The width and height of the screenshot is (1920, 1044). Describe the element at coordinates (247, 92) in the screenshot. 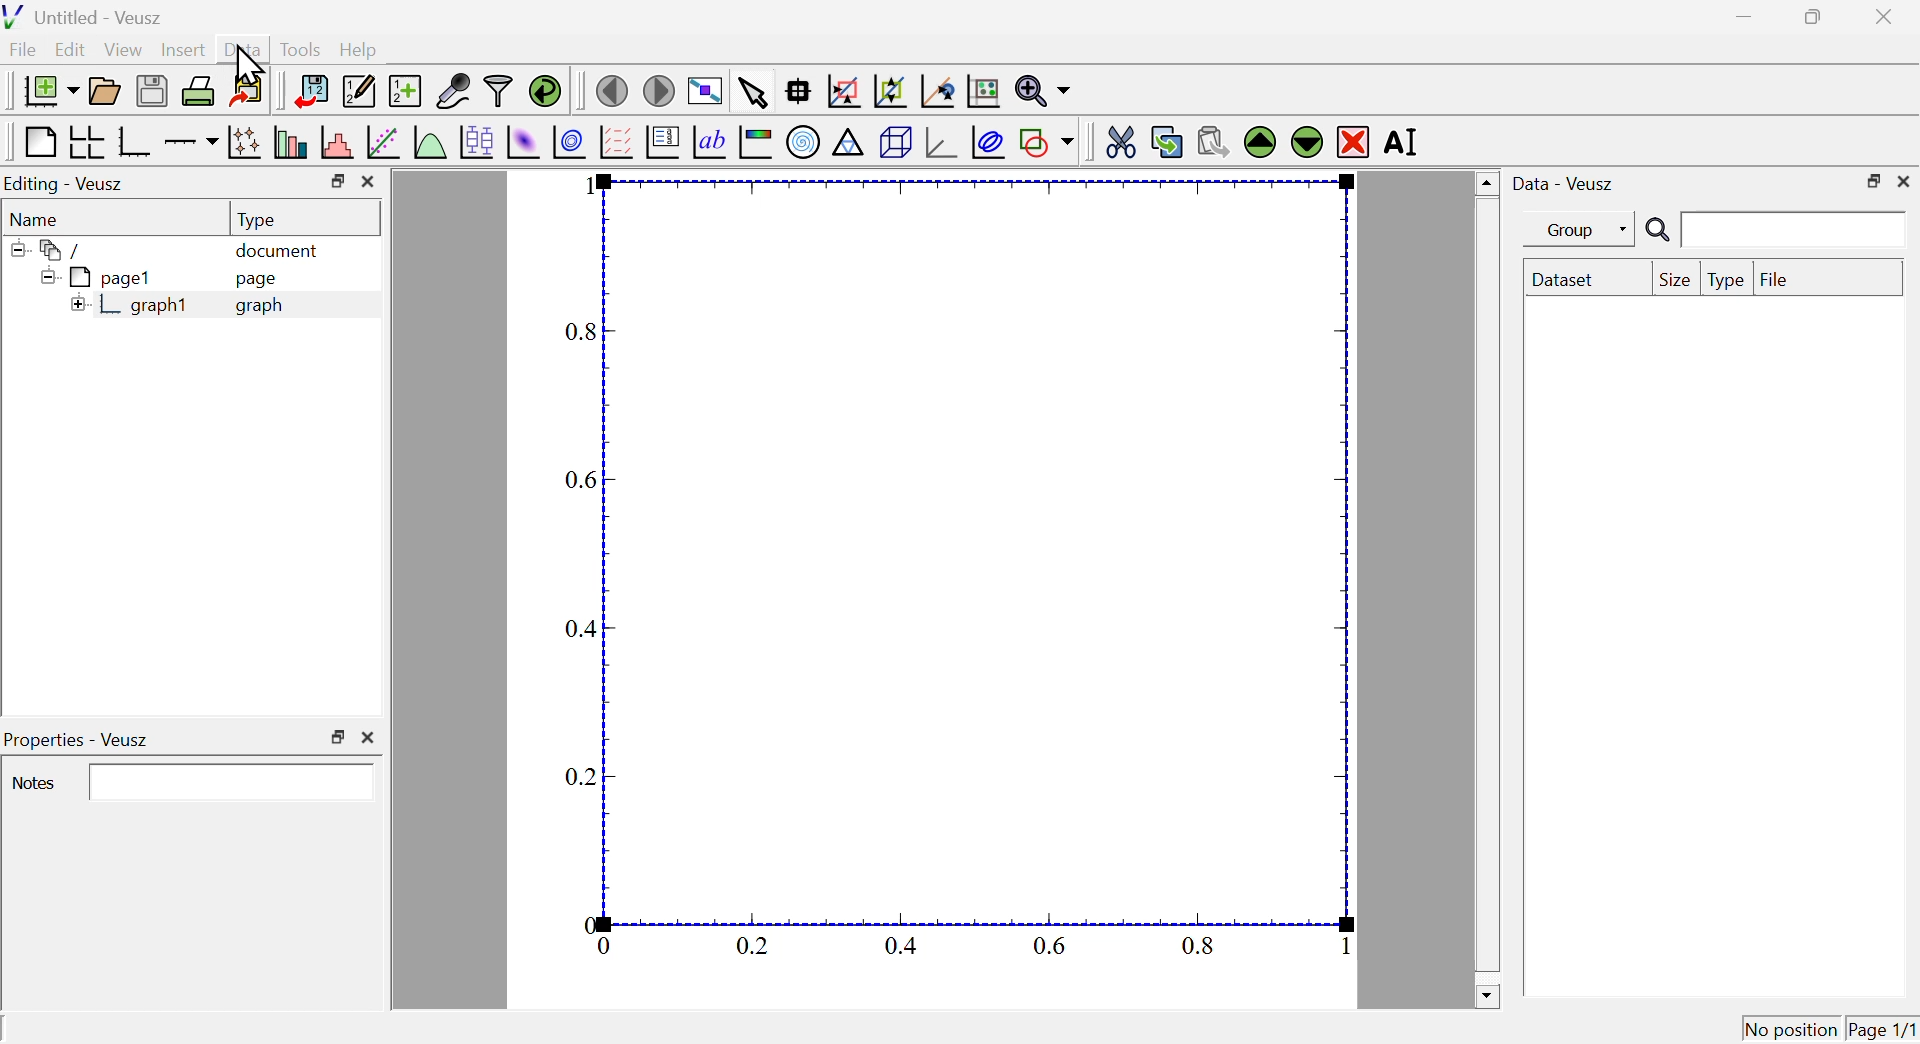

I see `export to graphic formats` at that location.